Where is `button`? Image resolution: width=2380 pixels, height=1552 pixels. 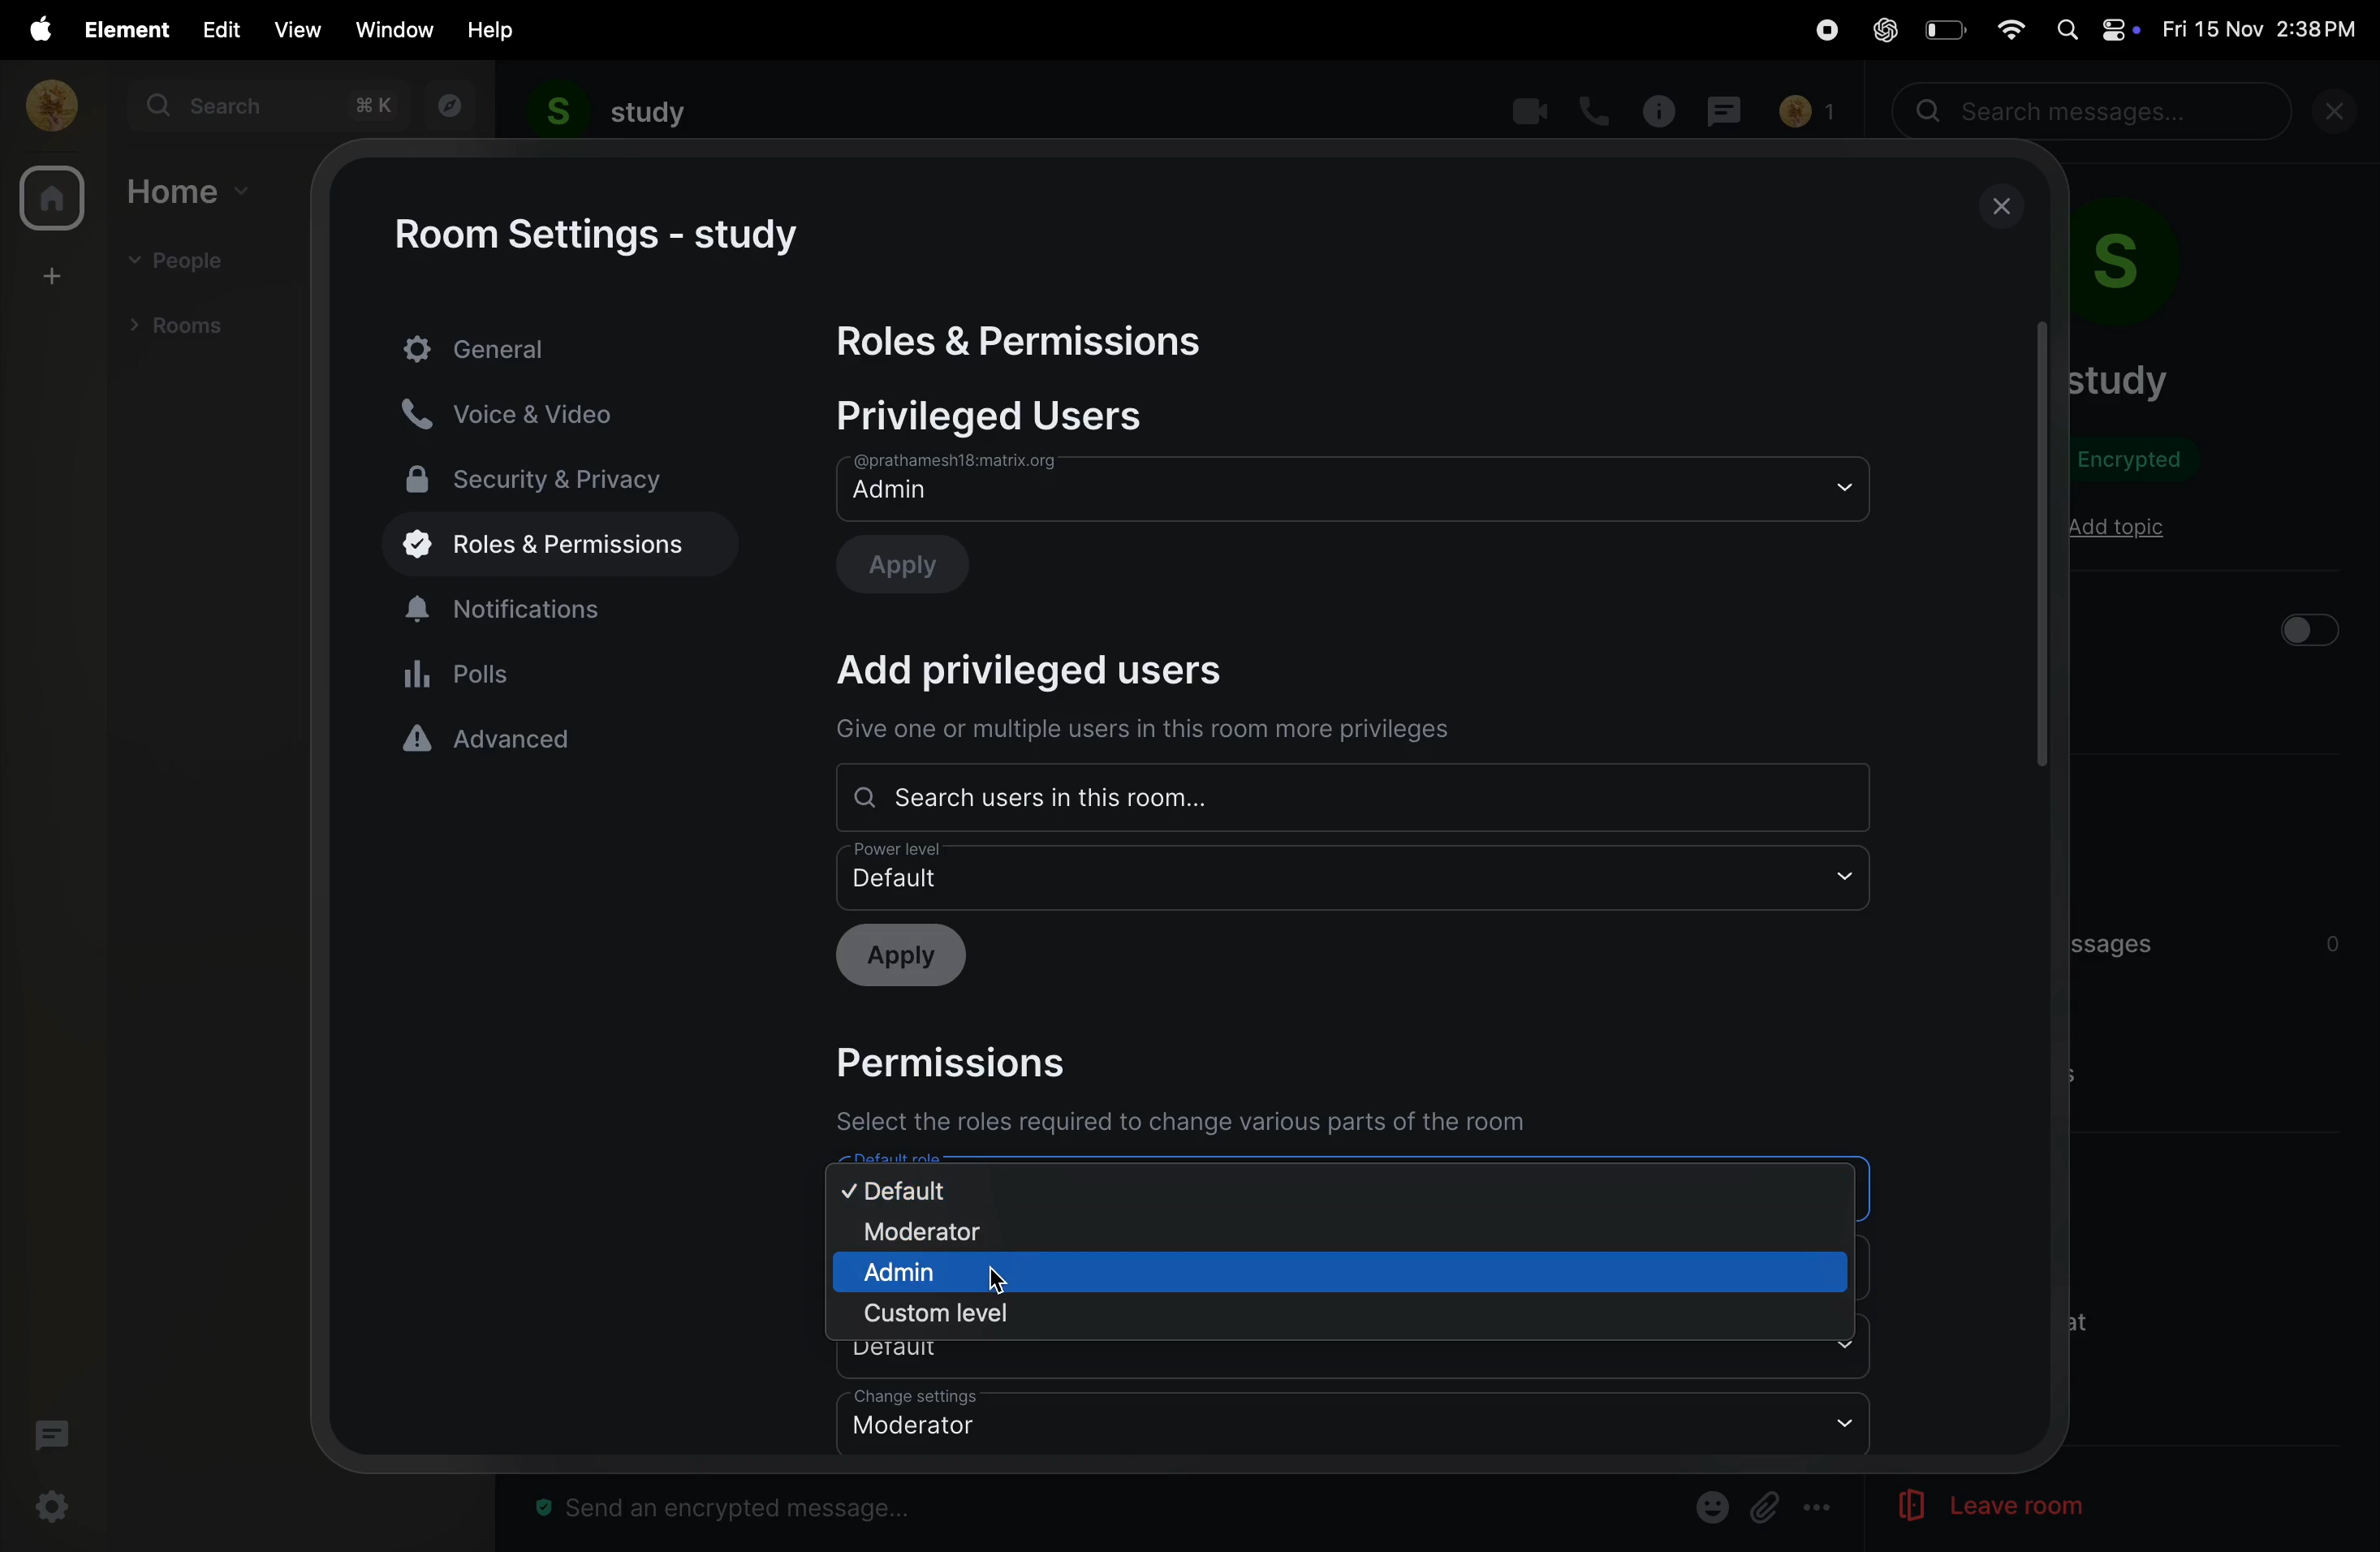 button is located at coordinates (2307, 630).